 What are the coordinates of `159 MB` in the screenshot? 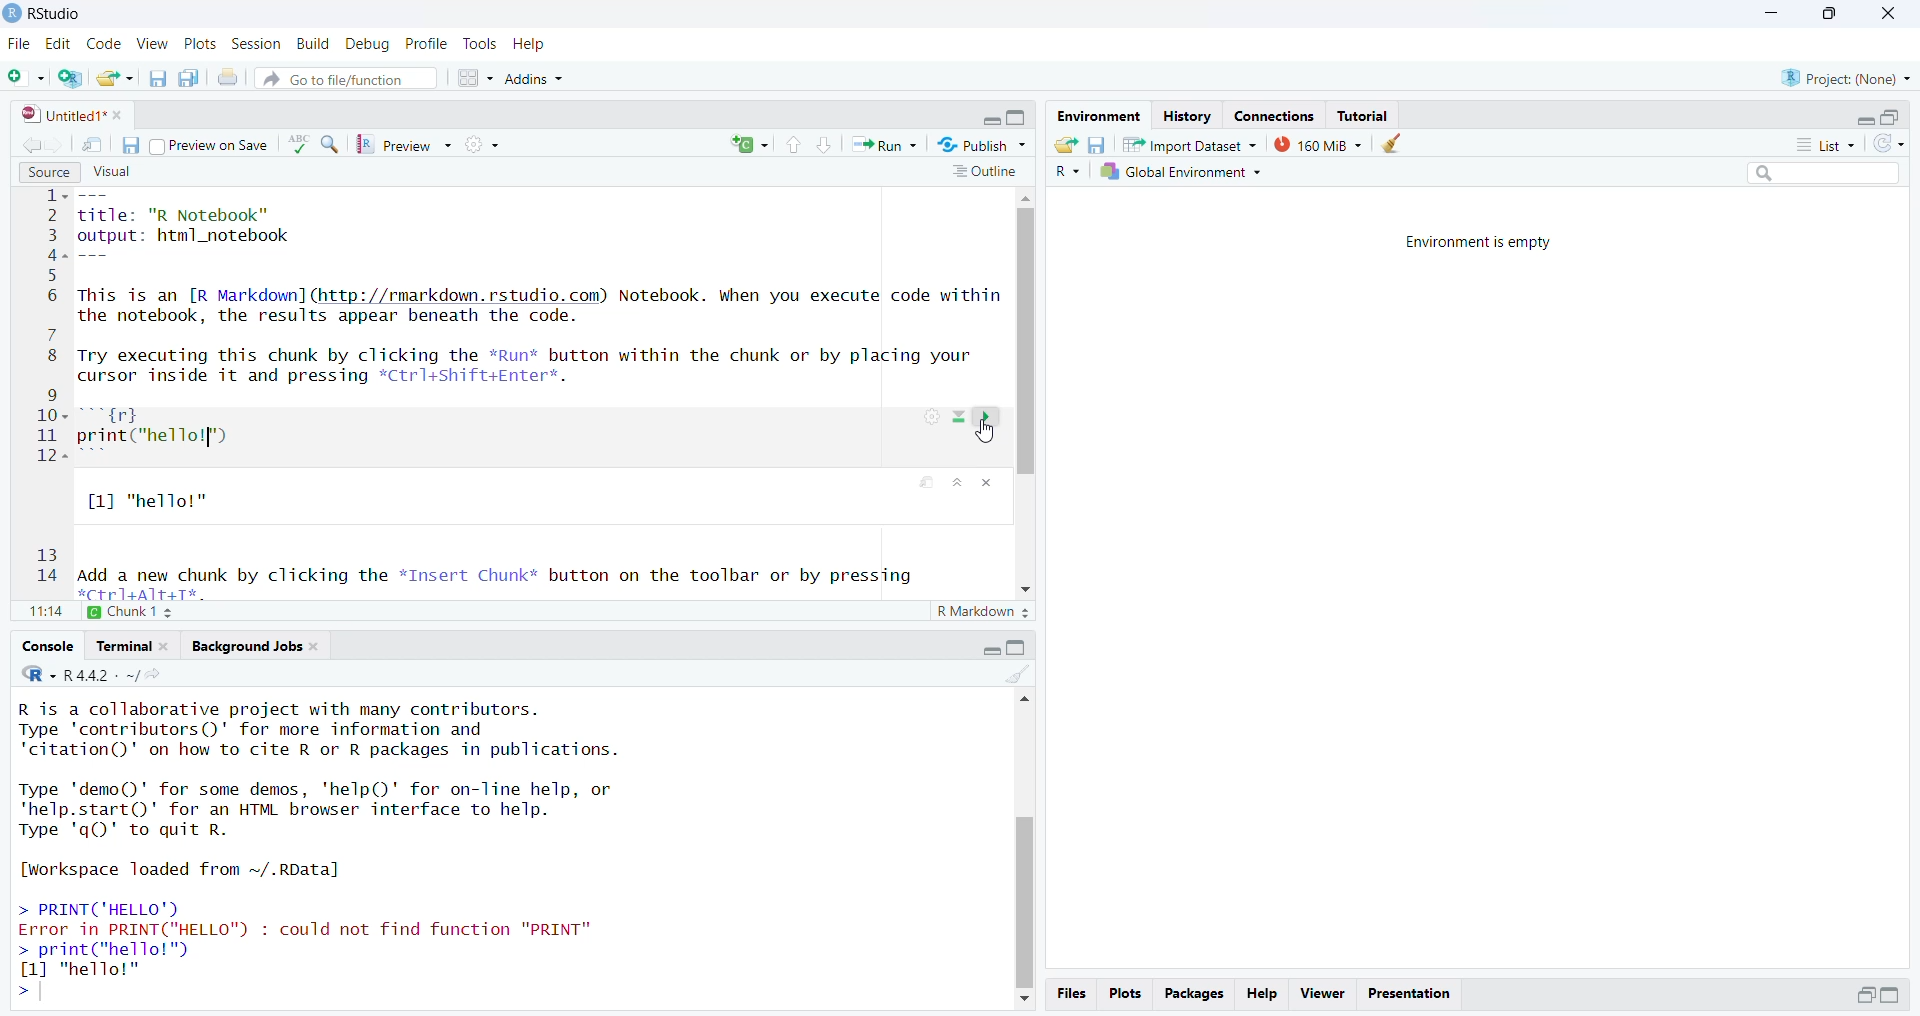 It's located at (1317, 144).